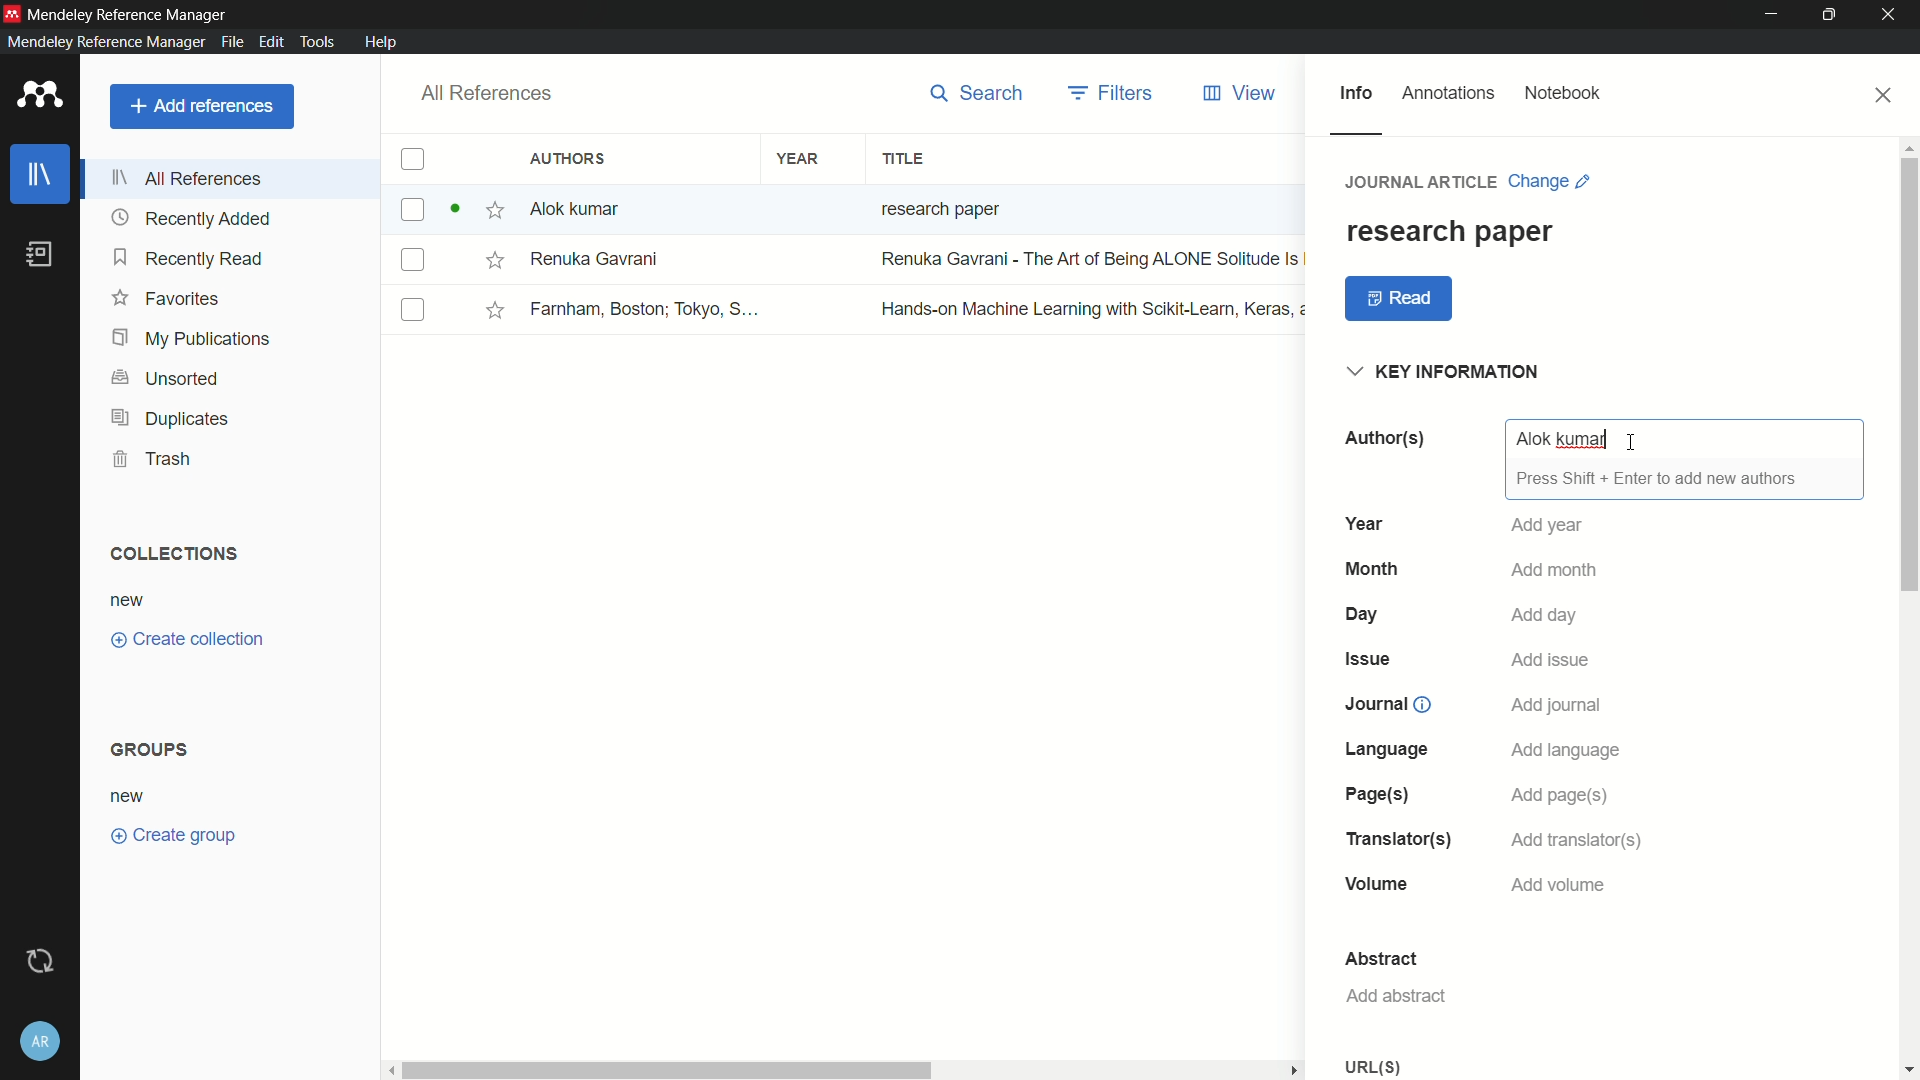 The image size is (1920, 1080). I want to click on add year, so click(1549, 526).